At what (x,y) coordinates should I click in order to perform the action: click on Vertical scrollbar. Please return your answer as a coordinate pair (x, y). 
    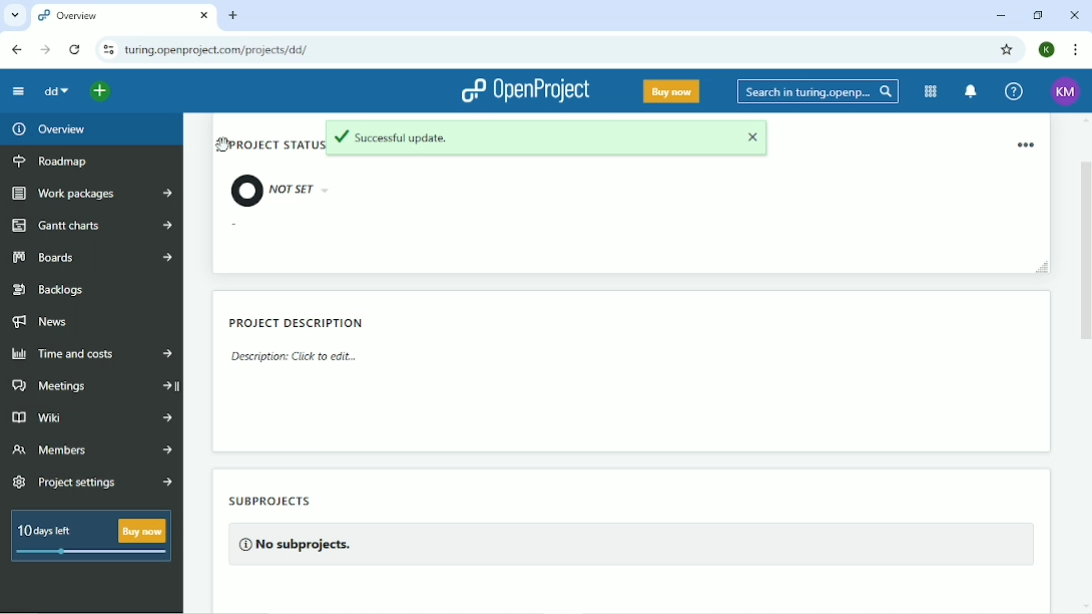
    Looking at the image, I should click on (1085, 232).